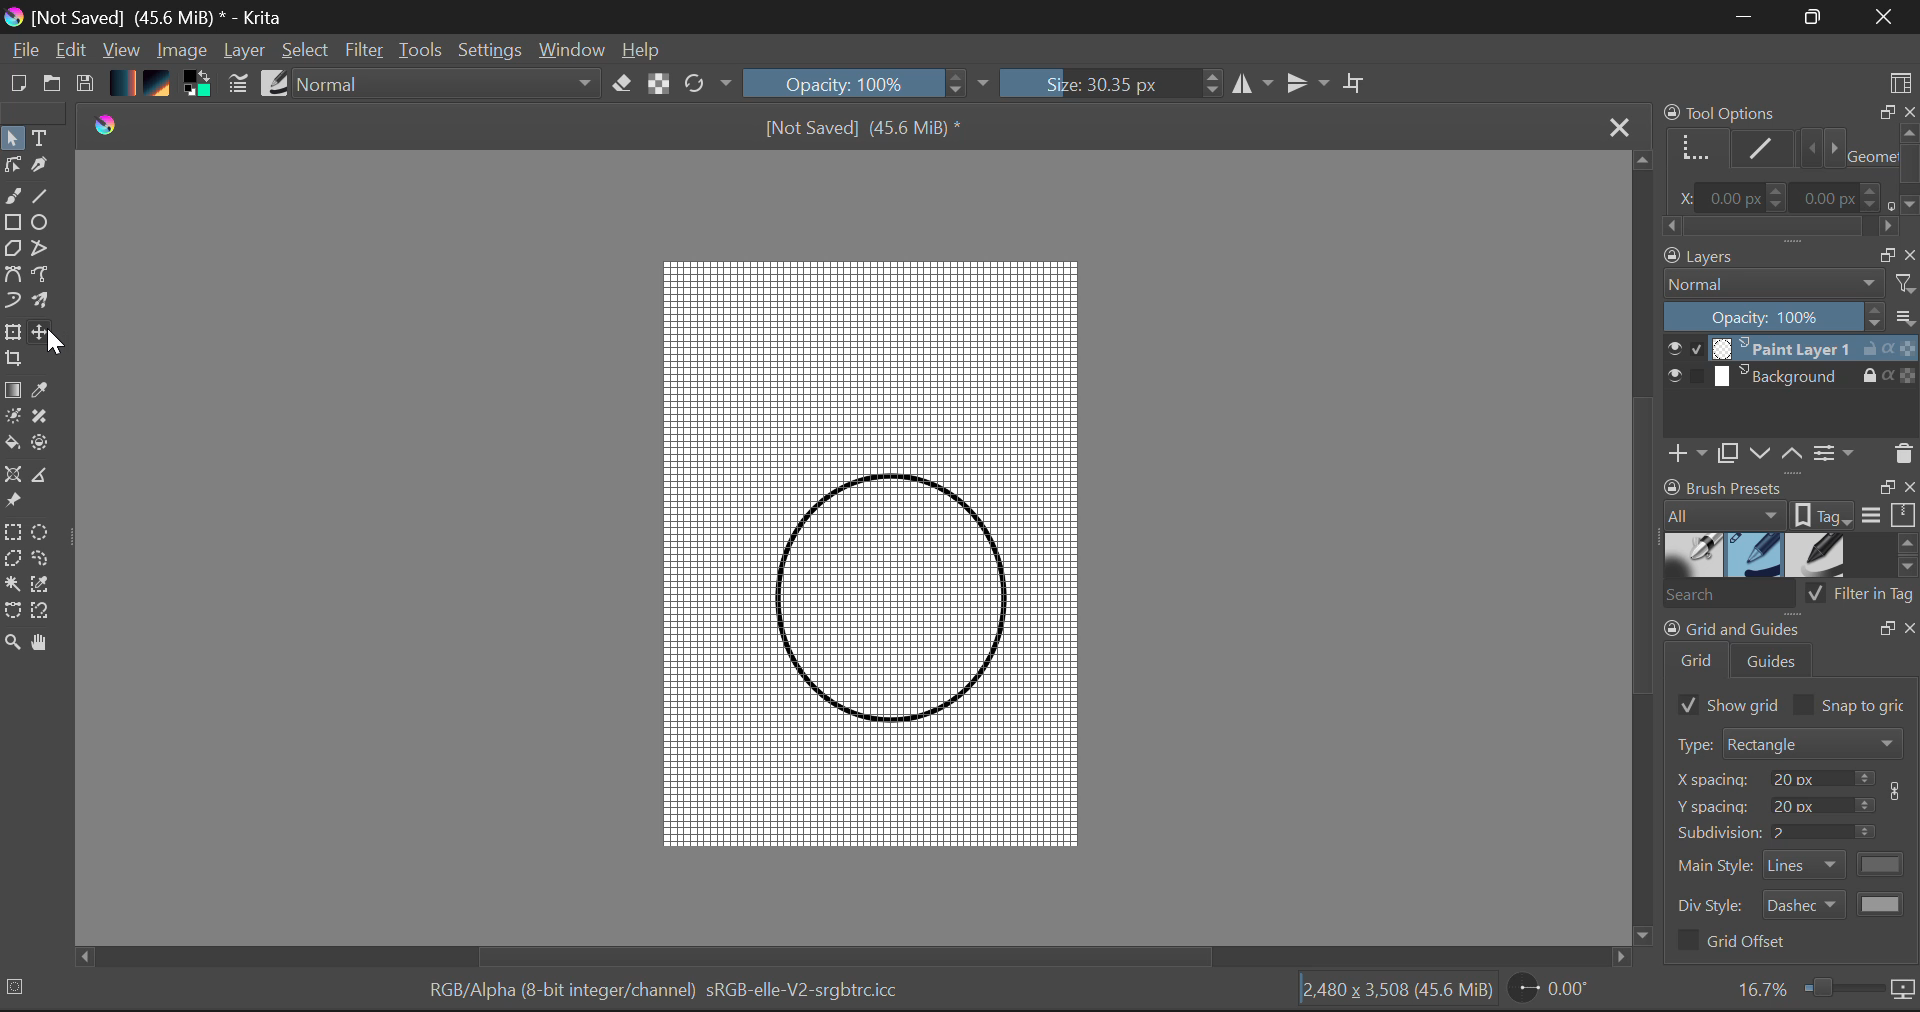 Image resolution: width=1920 pixels, height=1012 pixels. Describe the element at coordinates (1619, 126) in the screenshot. I see `Close` at that location.